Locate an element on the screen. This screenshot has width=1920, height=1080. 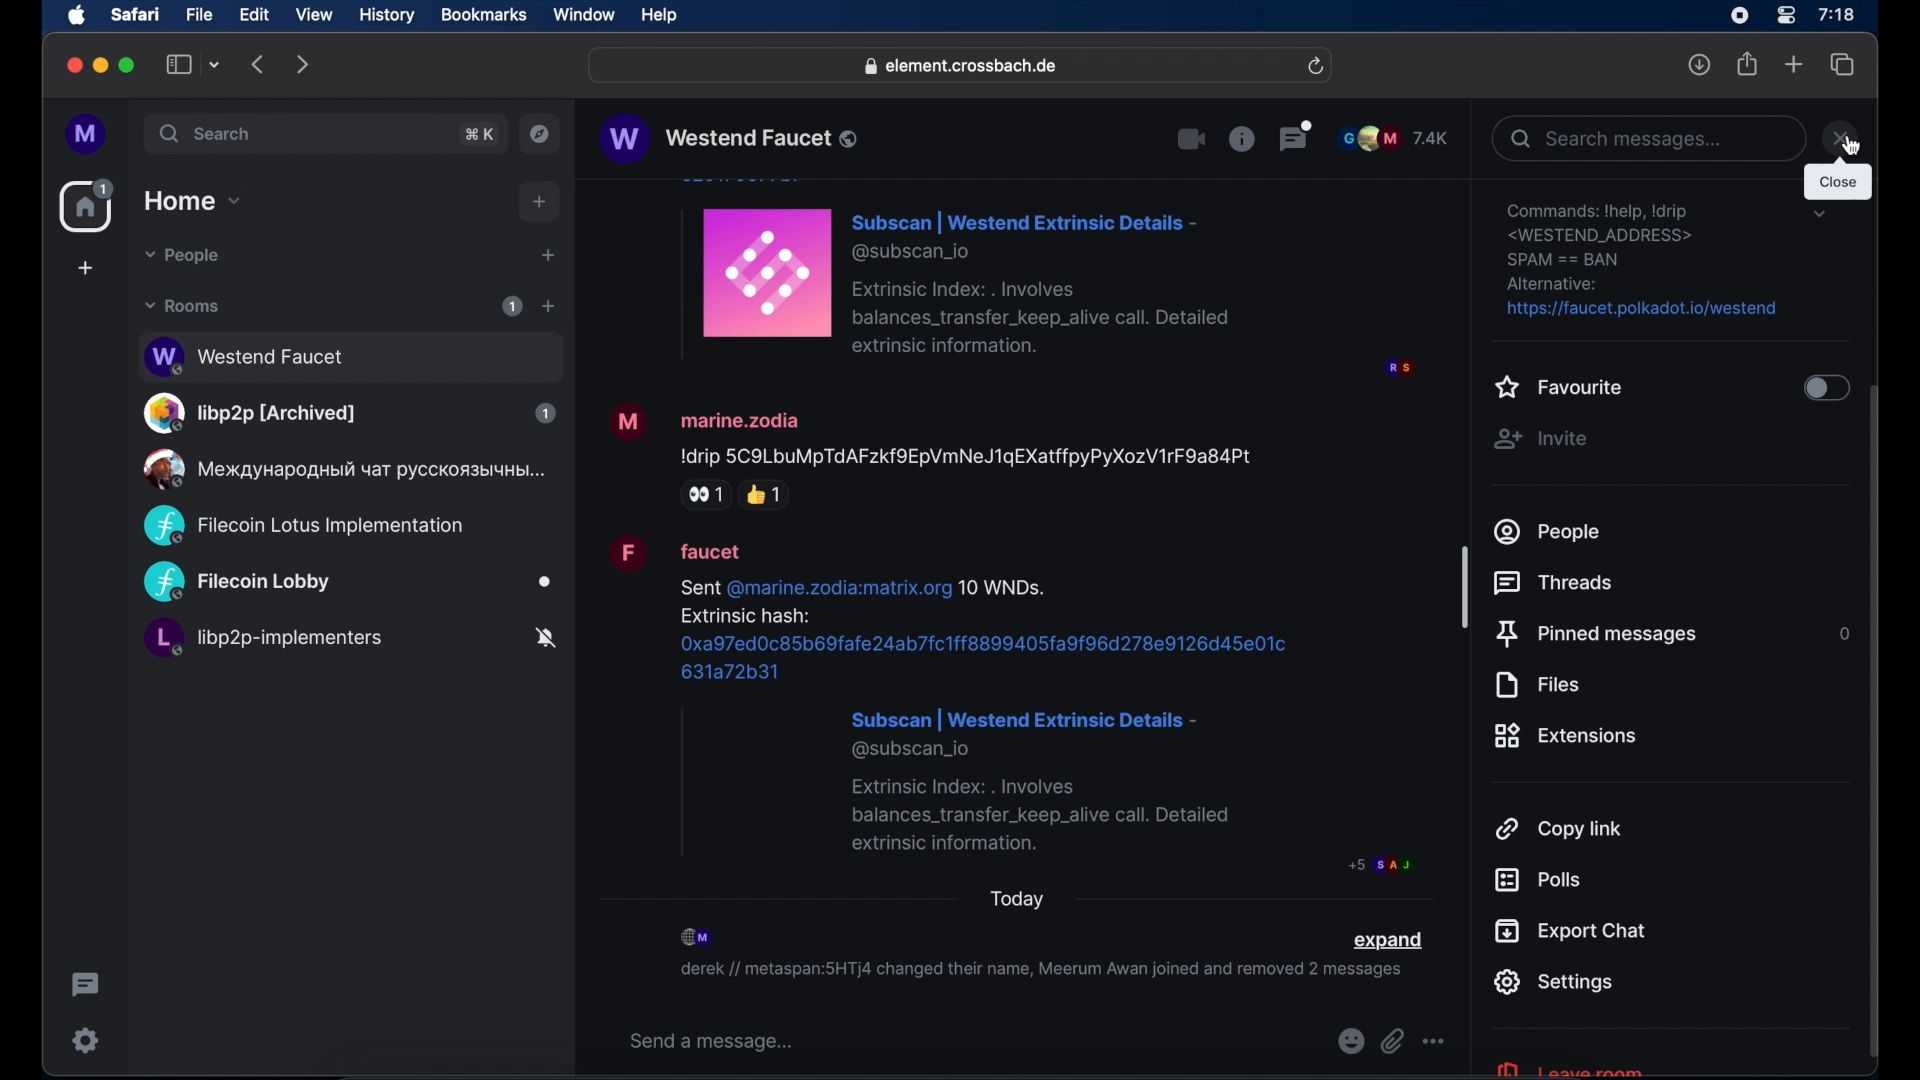
scroll bar is located at coordinates (1875, 724).